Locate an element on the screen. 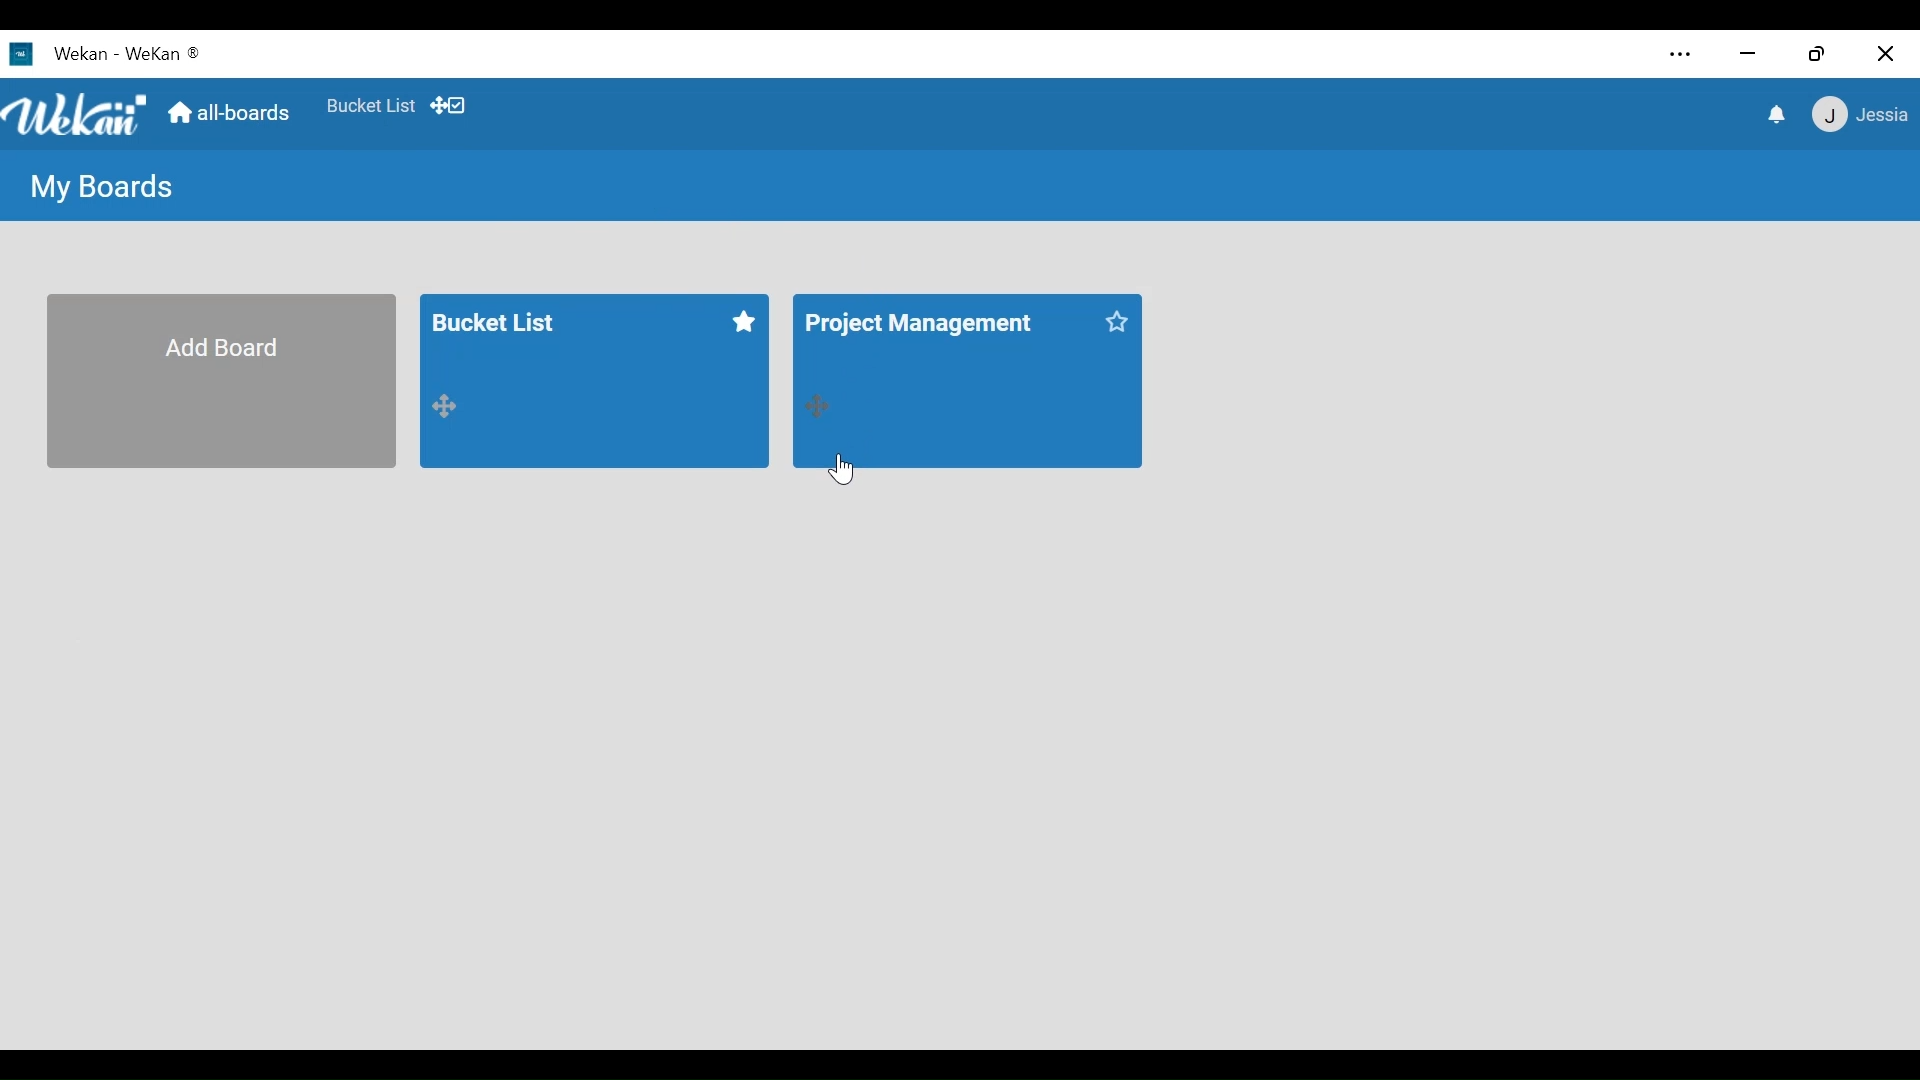 The height and width of the screenshot is (1080, 1920). My Boards is located at coordinates (103, 188).